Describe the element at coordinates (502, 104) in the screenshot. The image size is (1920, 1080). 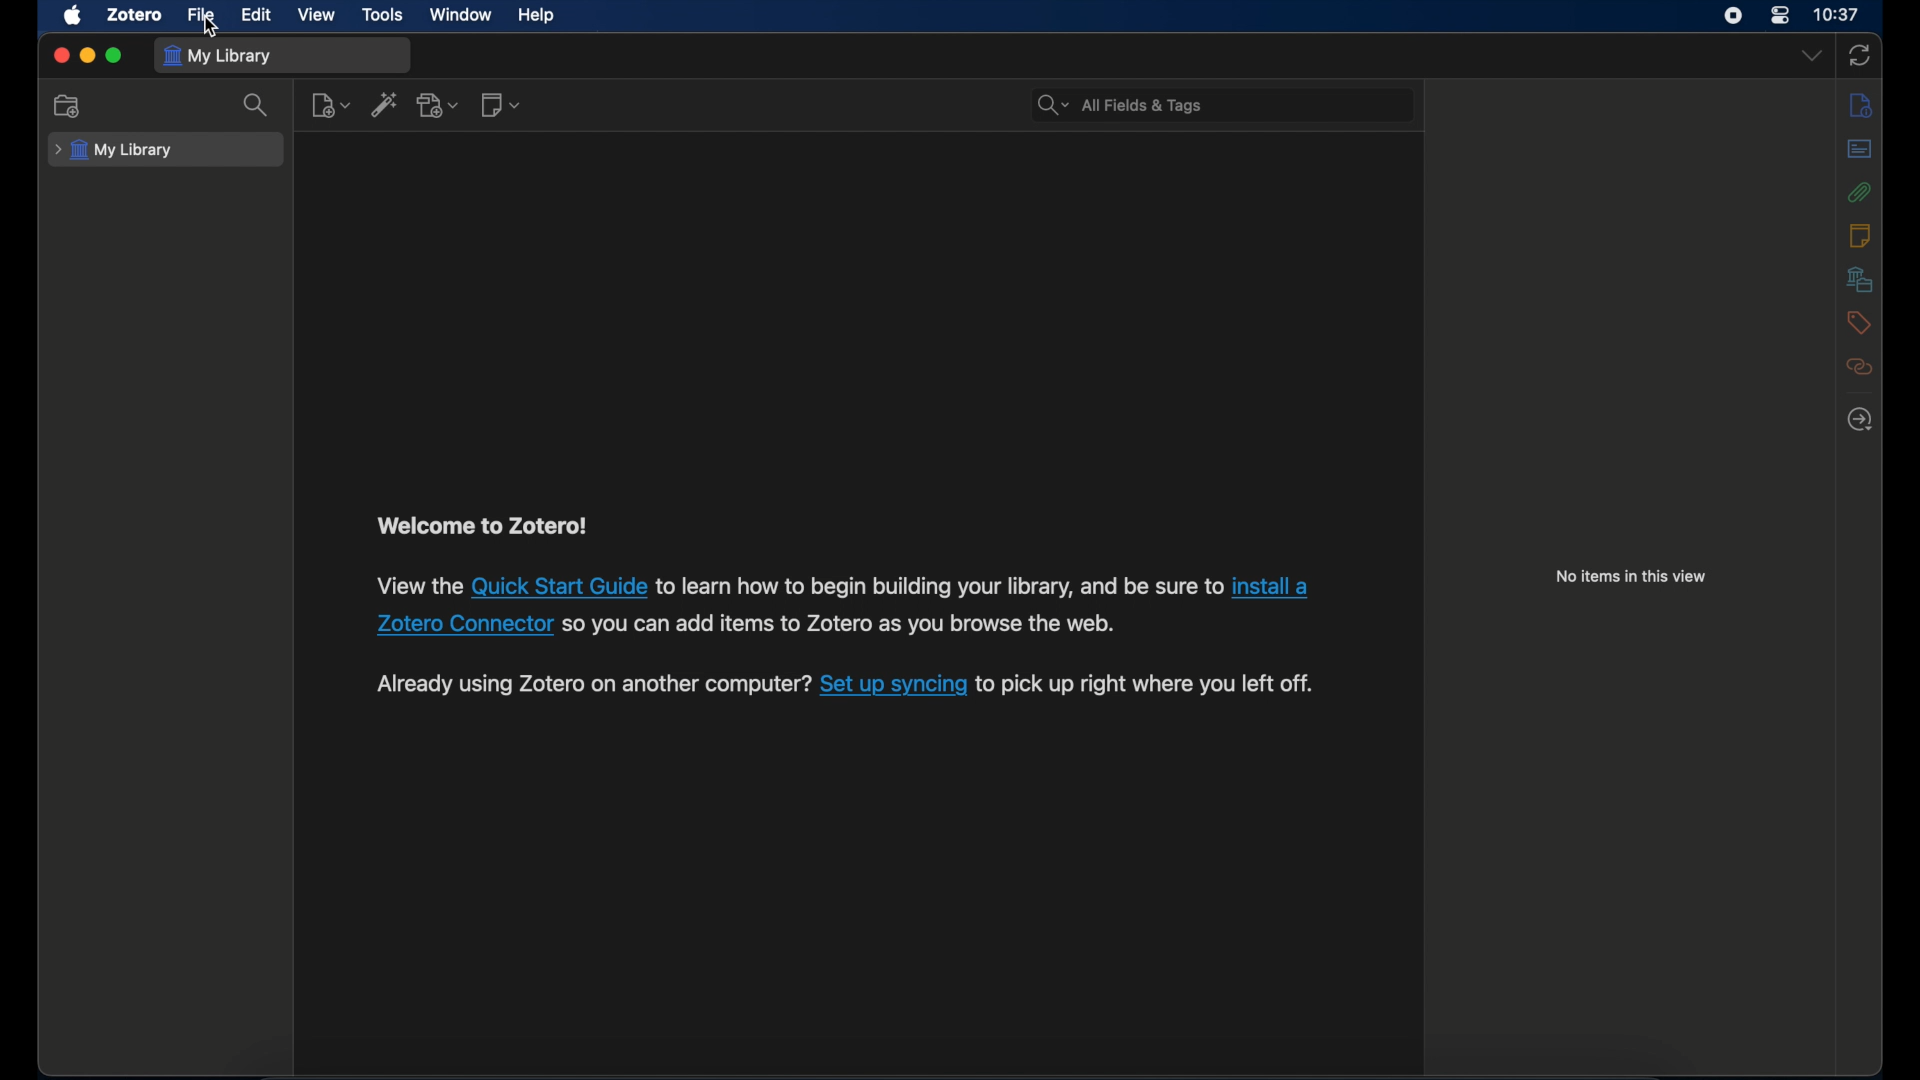
I see `new note` at that location.